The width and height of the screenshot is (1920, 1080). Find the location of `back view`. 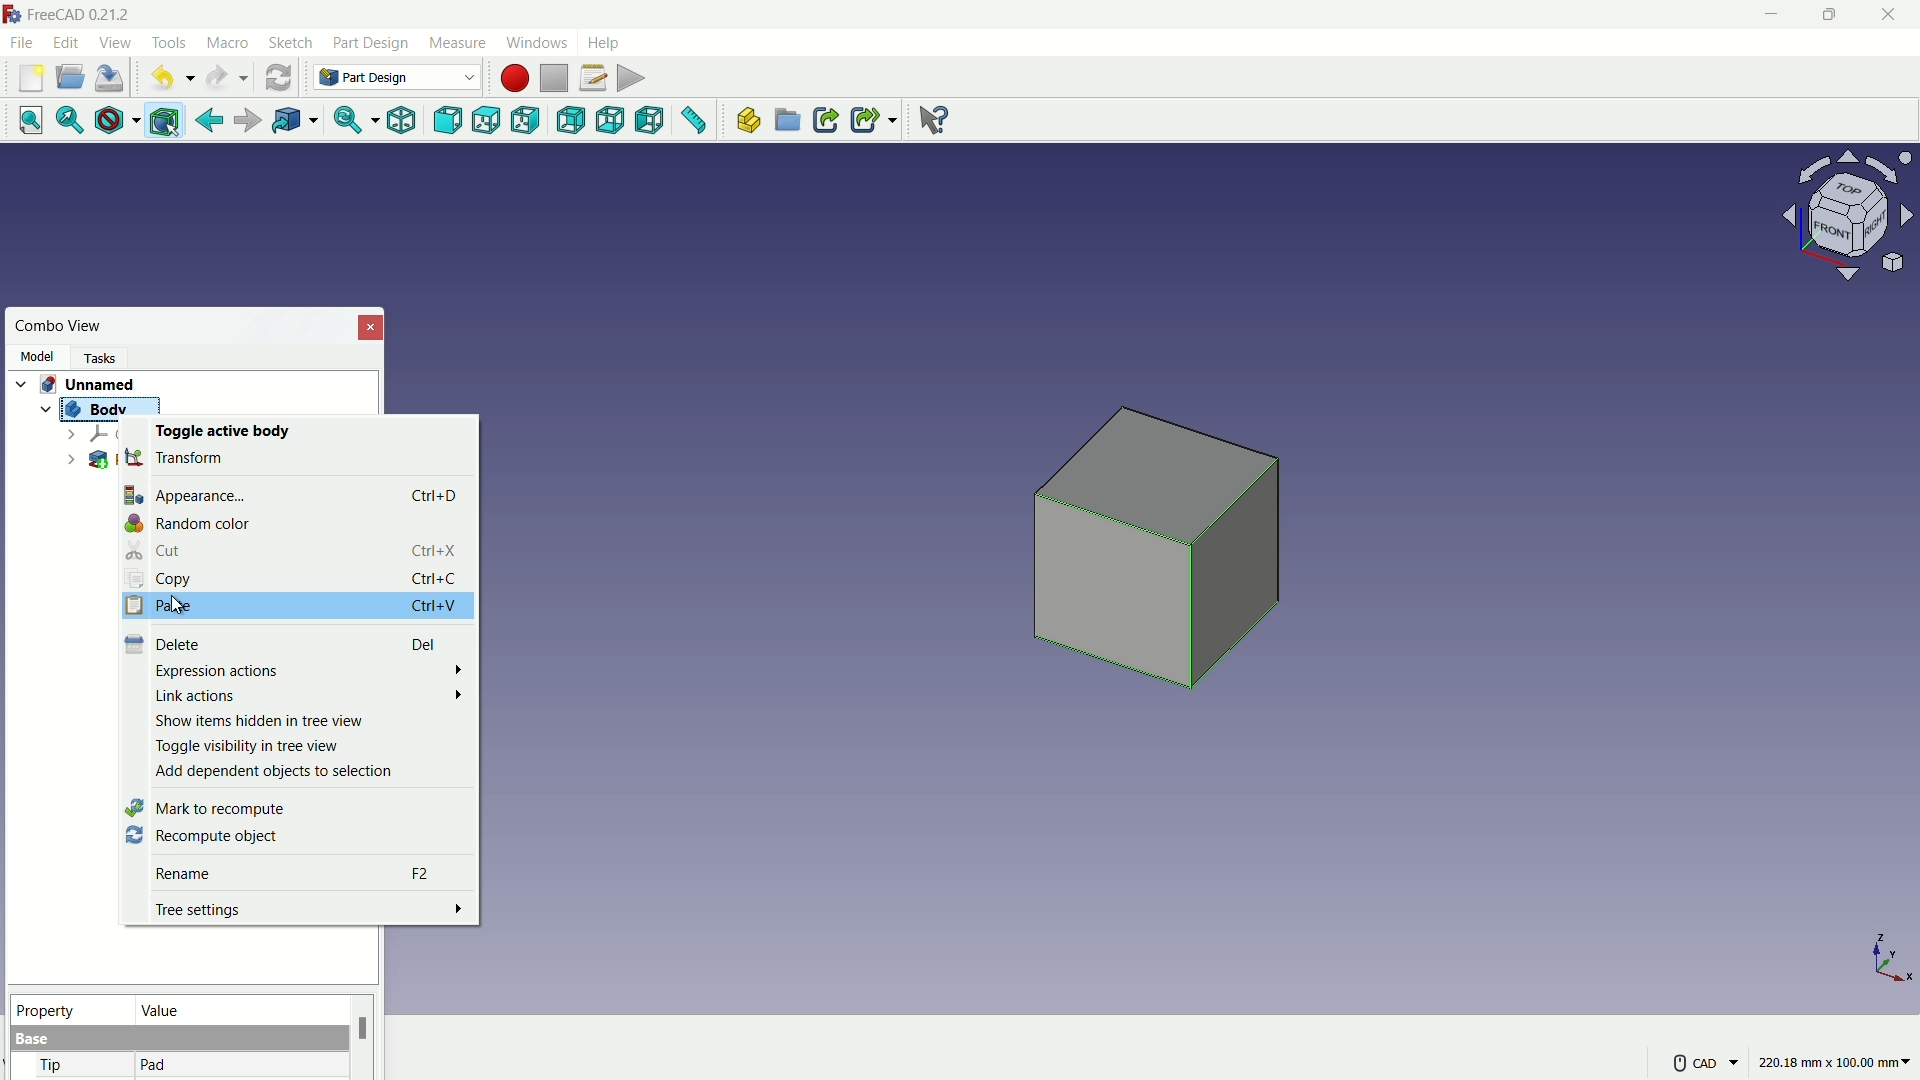

back view is located at coordinates (573, 122).